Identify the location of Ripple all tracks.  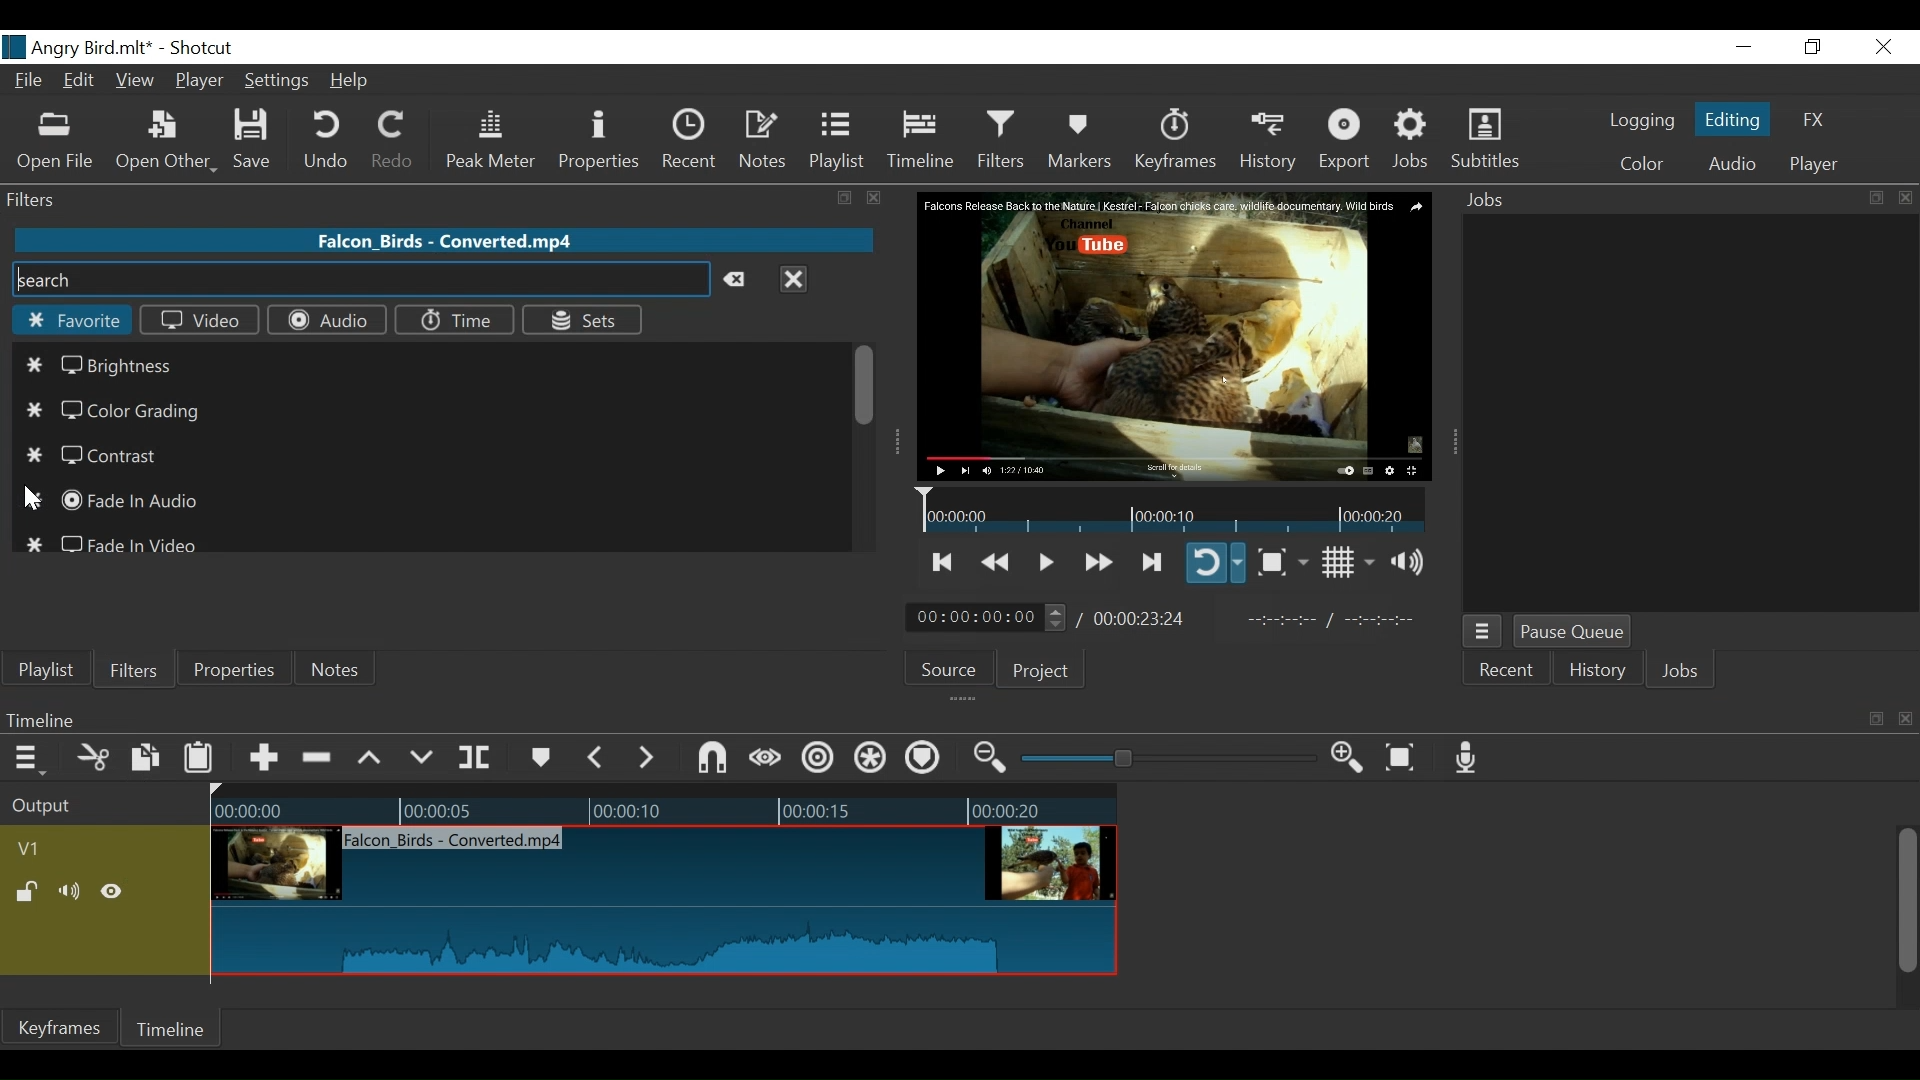
(922, 760).